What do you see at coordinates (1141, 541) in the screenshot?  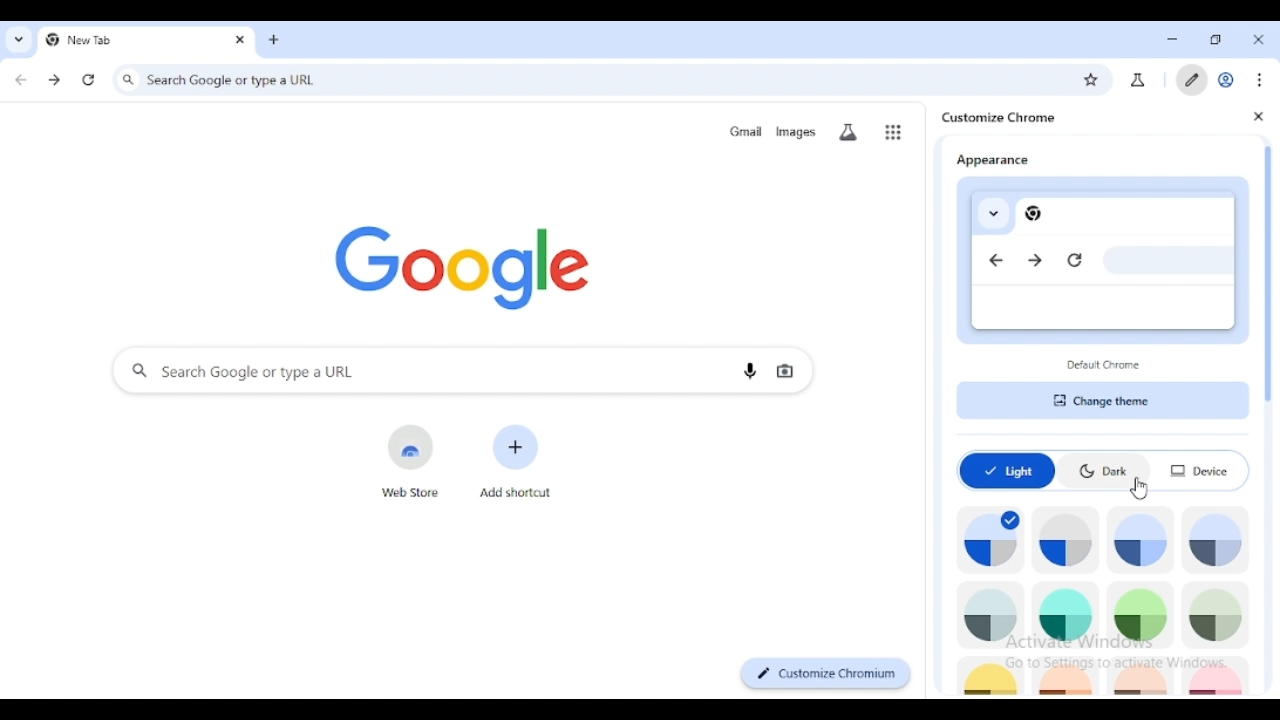 I see `blue` at bounding box center [1141, 541].